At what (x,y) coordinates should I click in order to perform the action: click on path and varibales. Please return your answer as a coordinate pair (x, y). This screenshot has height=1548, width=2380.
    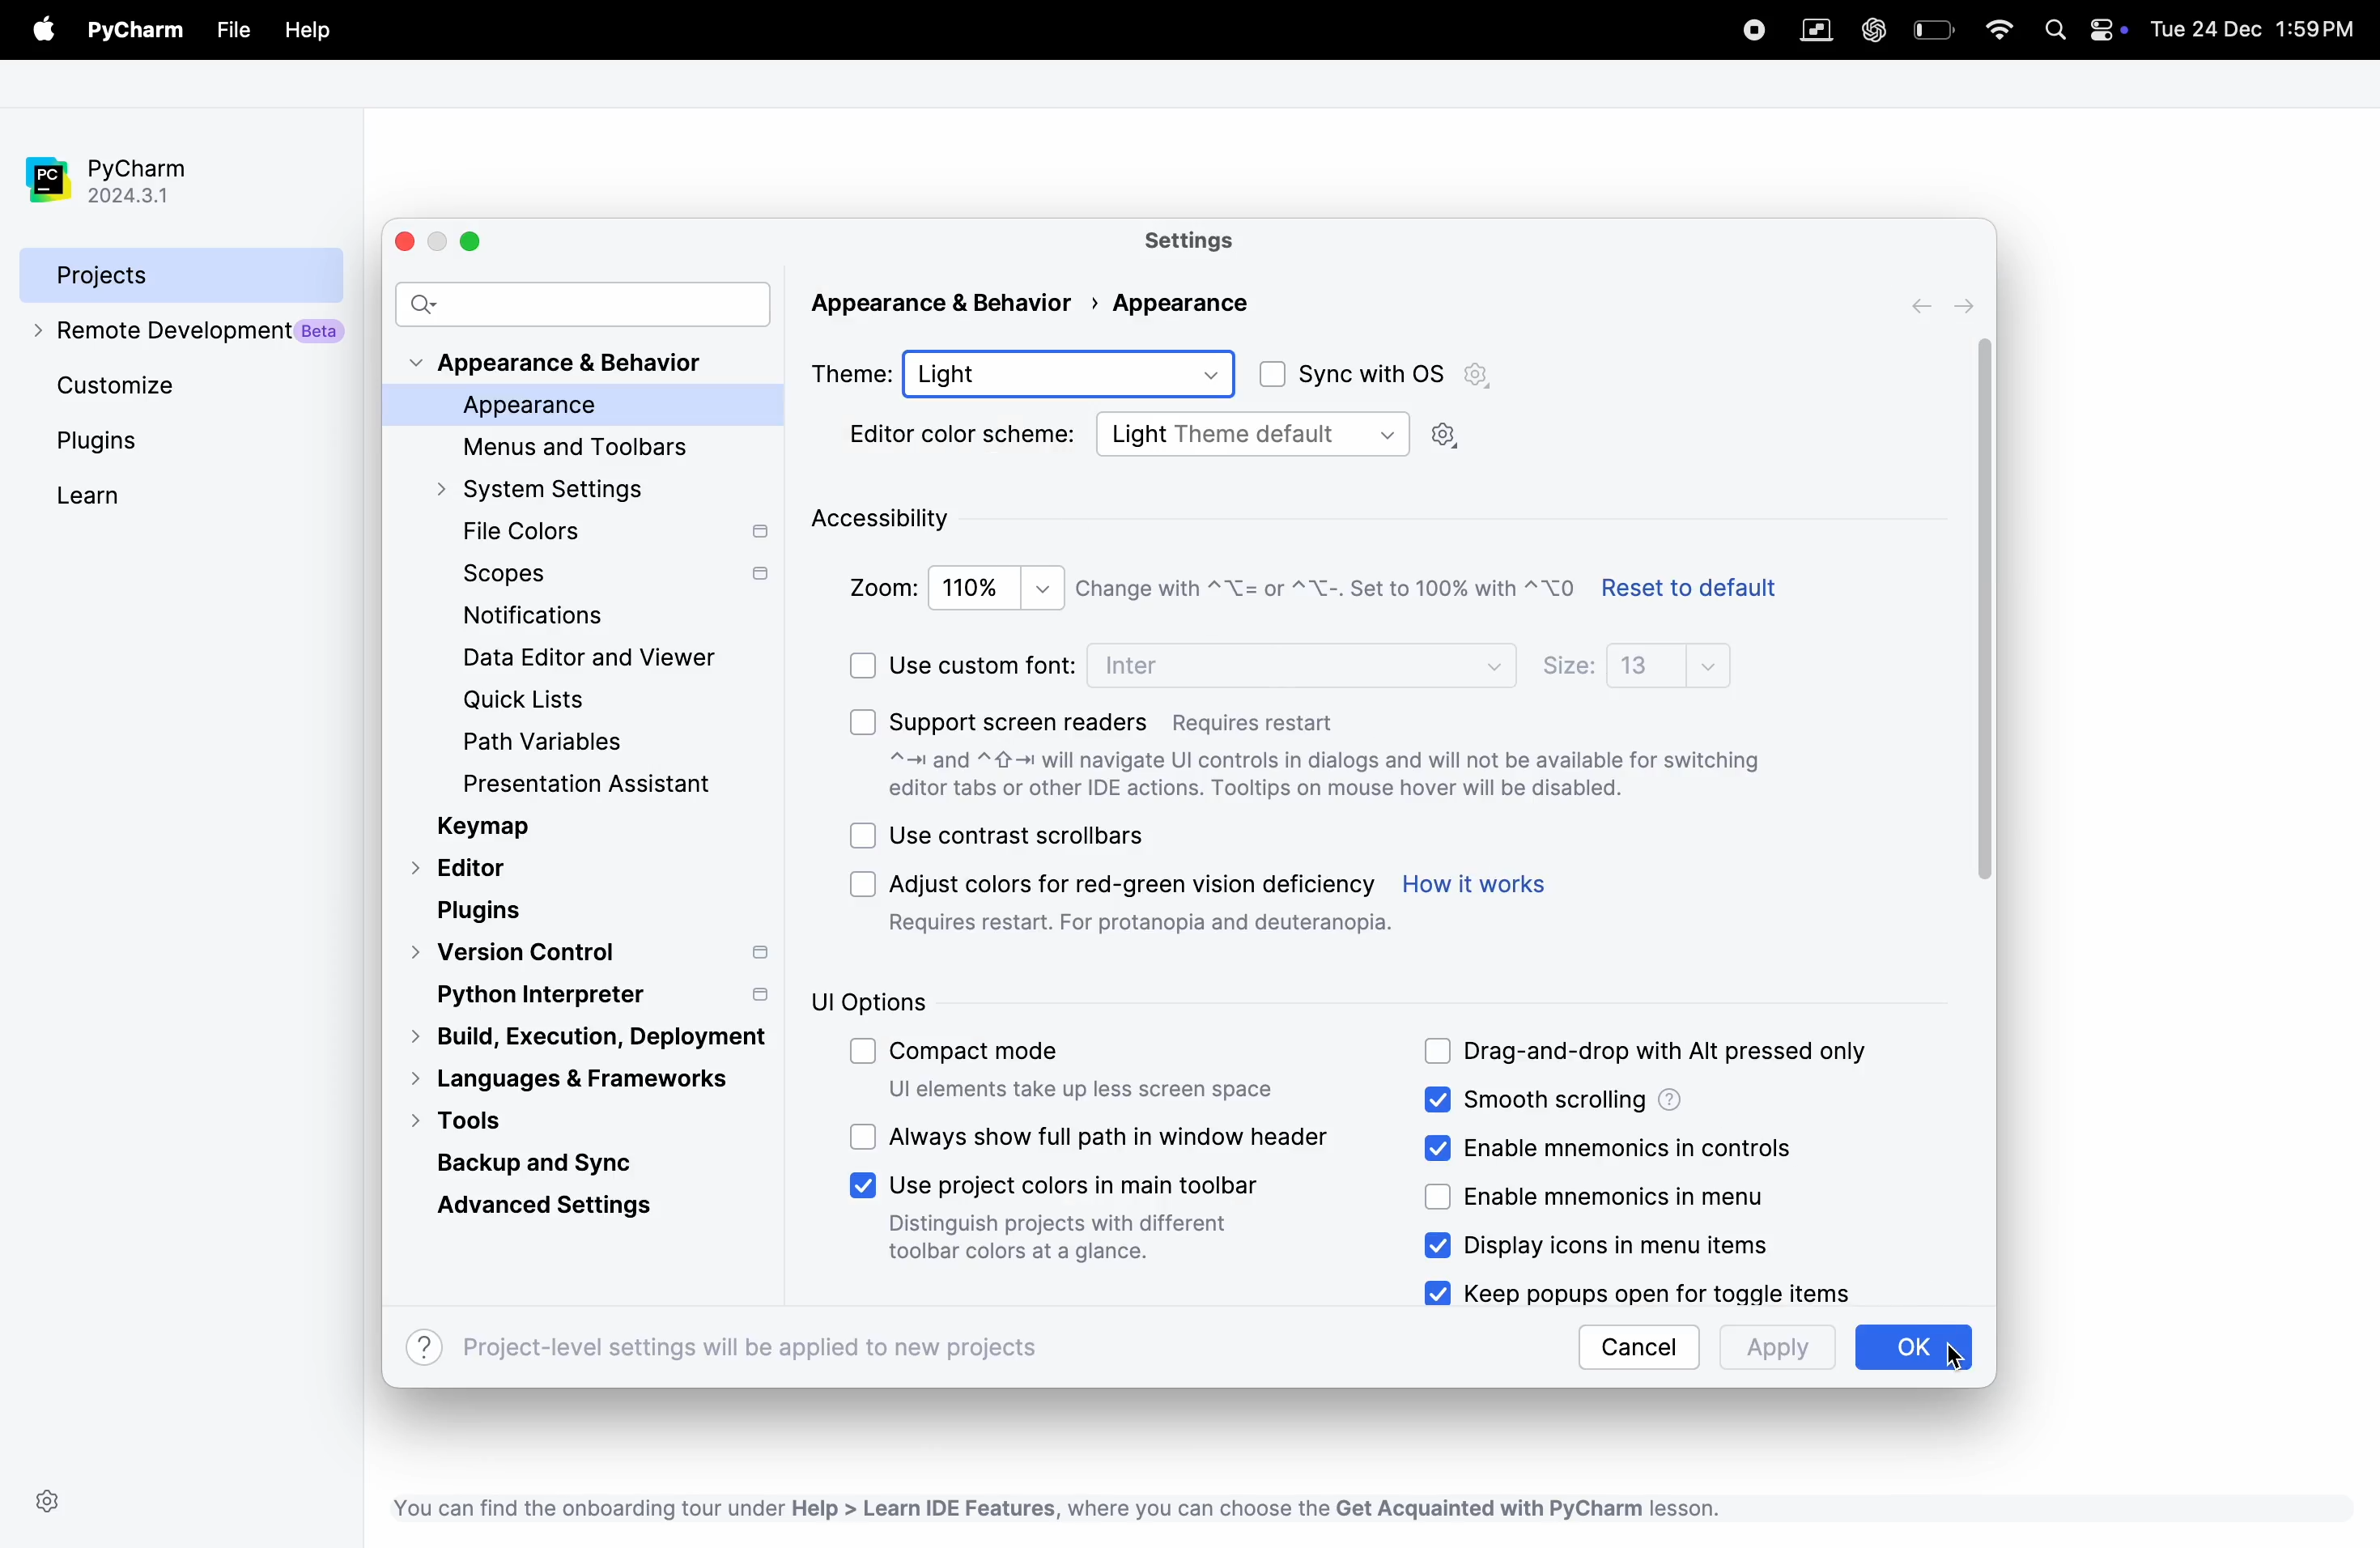
    Looking at the image, I should click on (560, 740).